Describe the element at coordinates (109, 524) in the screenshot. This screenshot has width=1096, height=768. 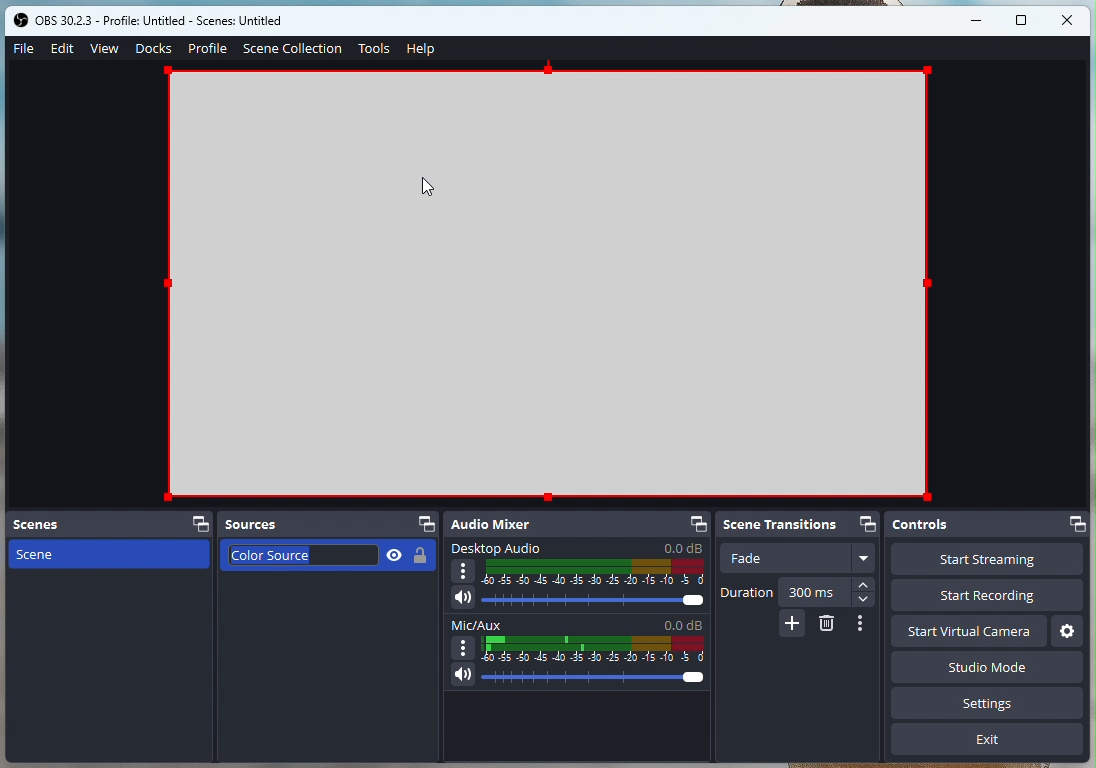
I see `Scenes` at that location.